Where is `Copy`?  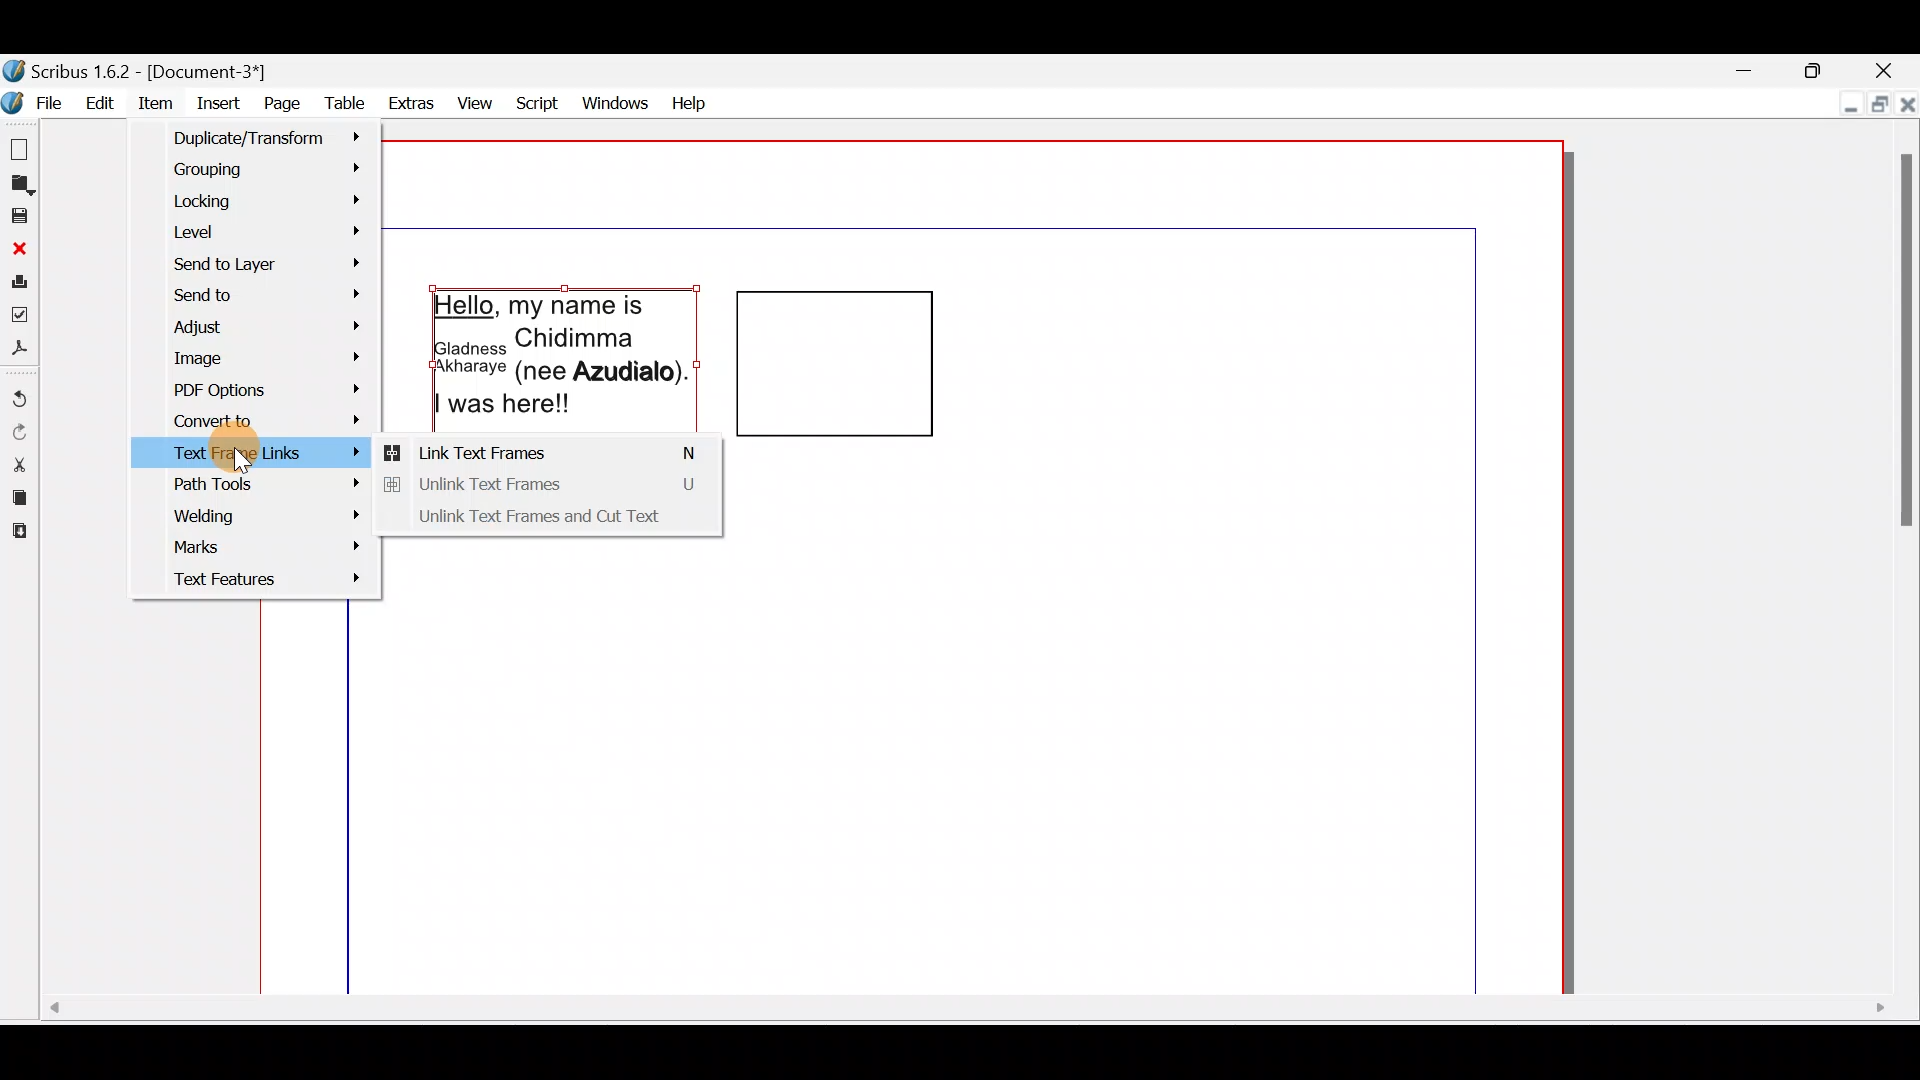 Copy is located at coordinates (19, 498).